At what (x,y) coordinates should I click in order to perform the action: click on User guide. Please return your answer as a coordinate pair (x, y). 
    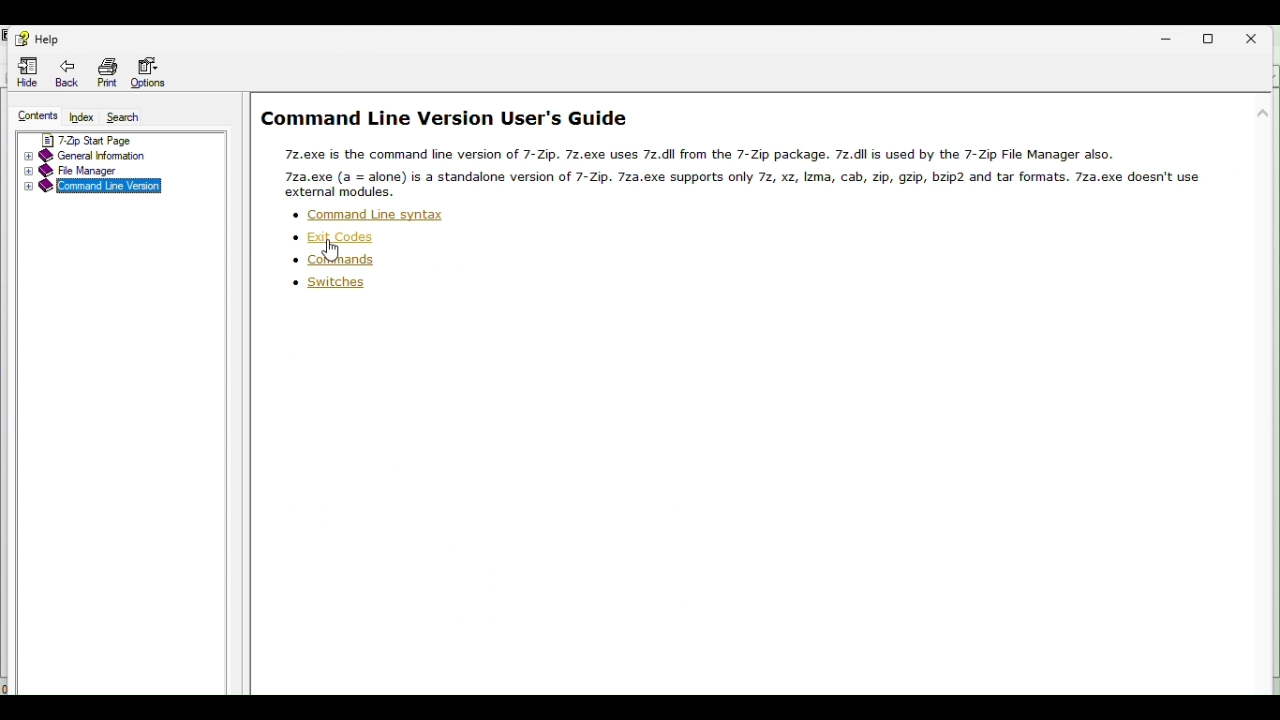
    Looking at the image, I should click on (747, 148).